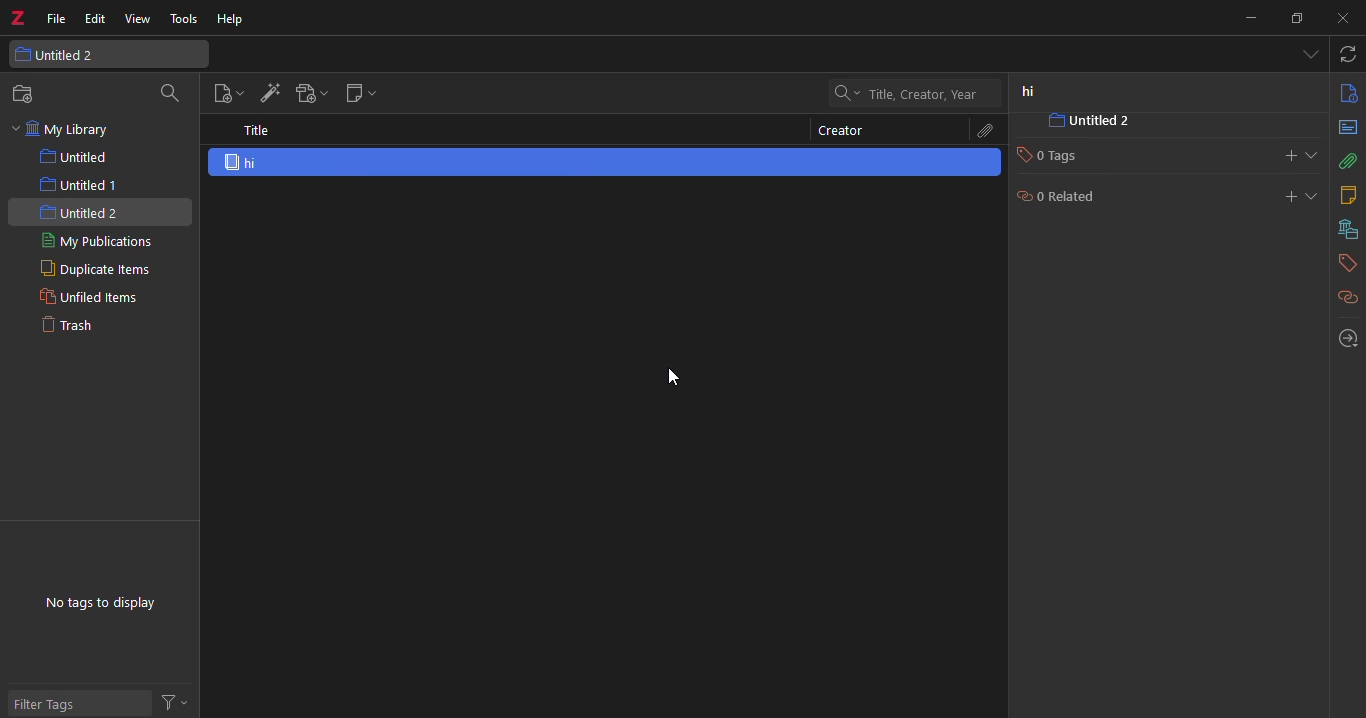 This screenshot has height=718, width=1366. I want to click on untitled 2, so click(87, 210).